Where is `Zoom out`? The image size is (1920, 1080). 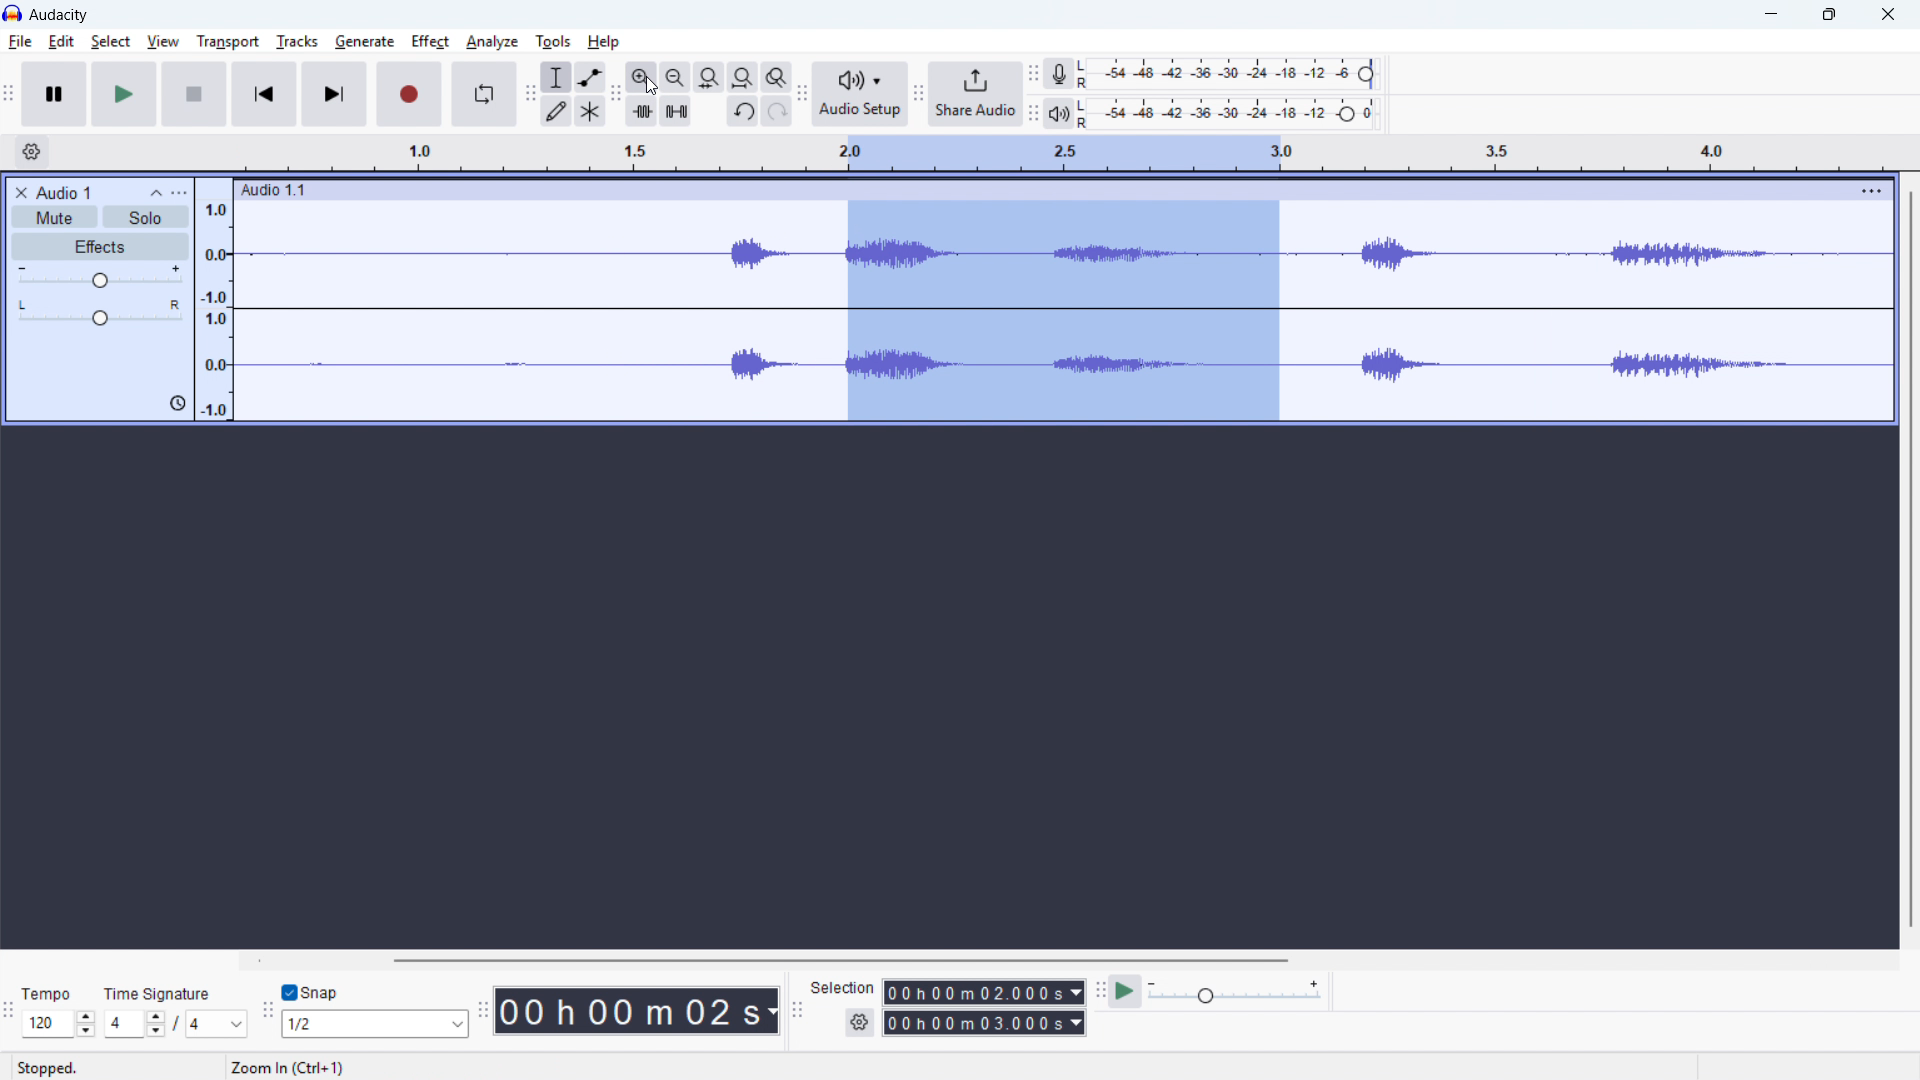
Zoom out is located at coordinates (674, 78).